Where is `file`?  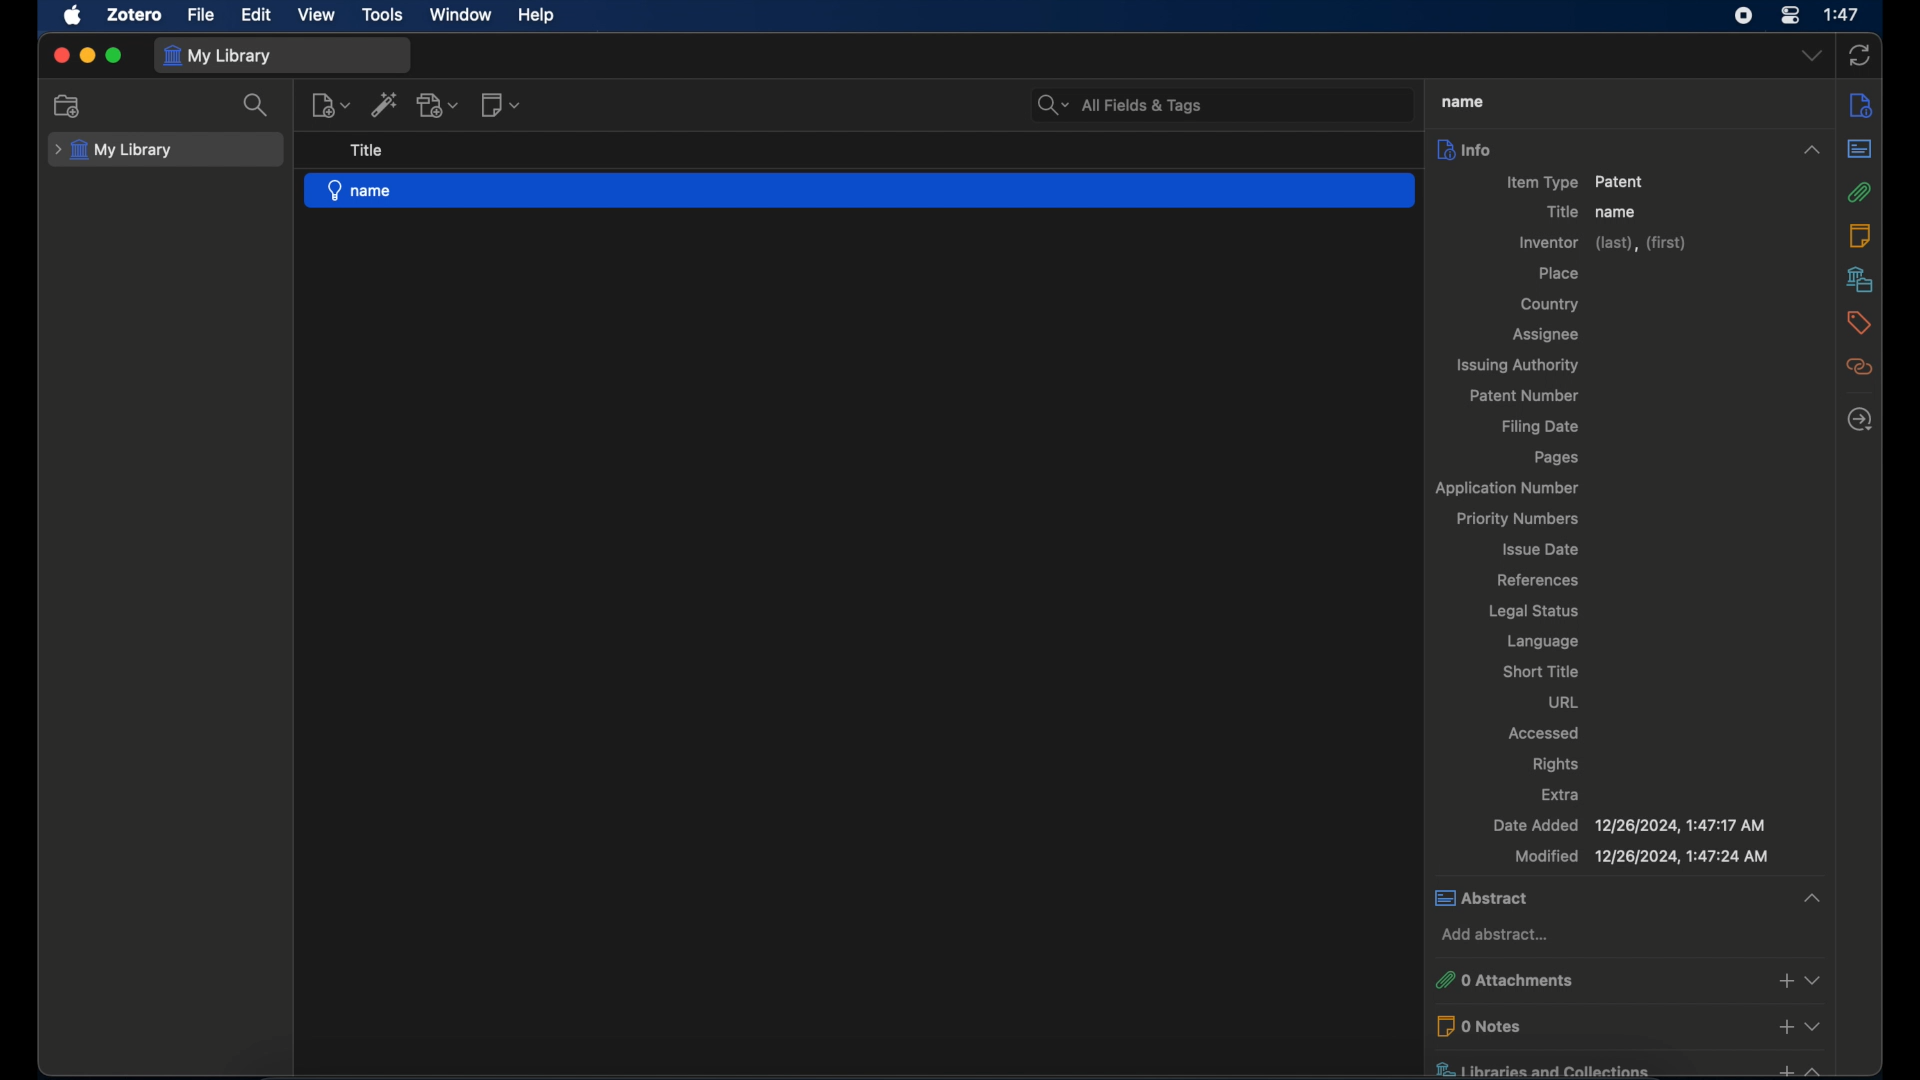 file is located at coordinates (203, 15).